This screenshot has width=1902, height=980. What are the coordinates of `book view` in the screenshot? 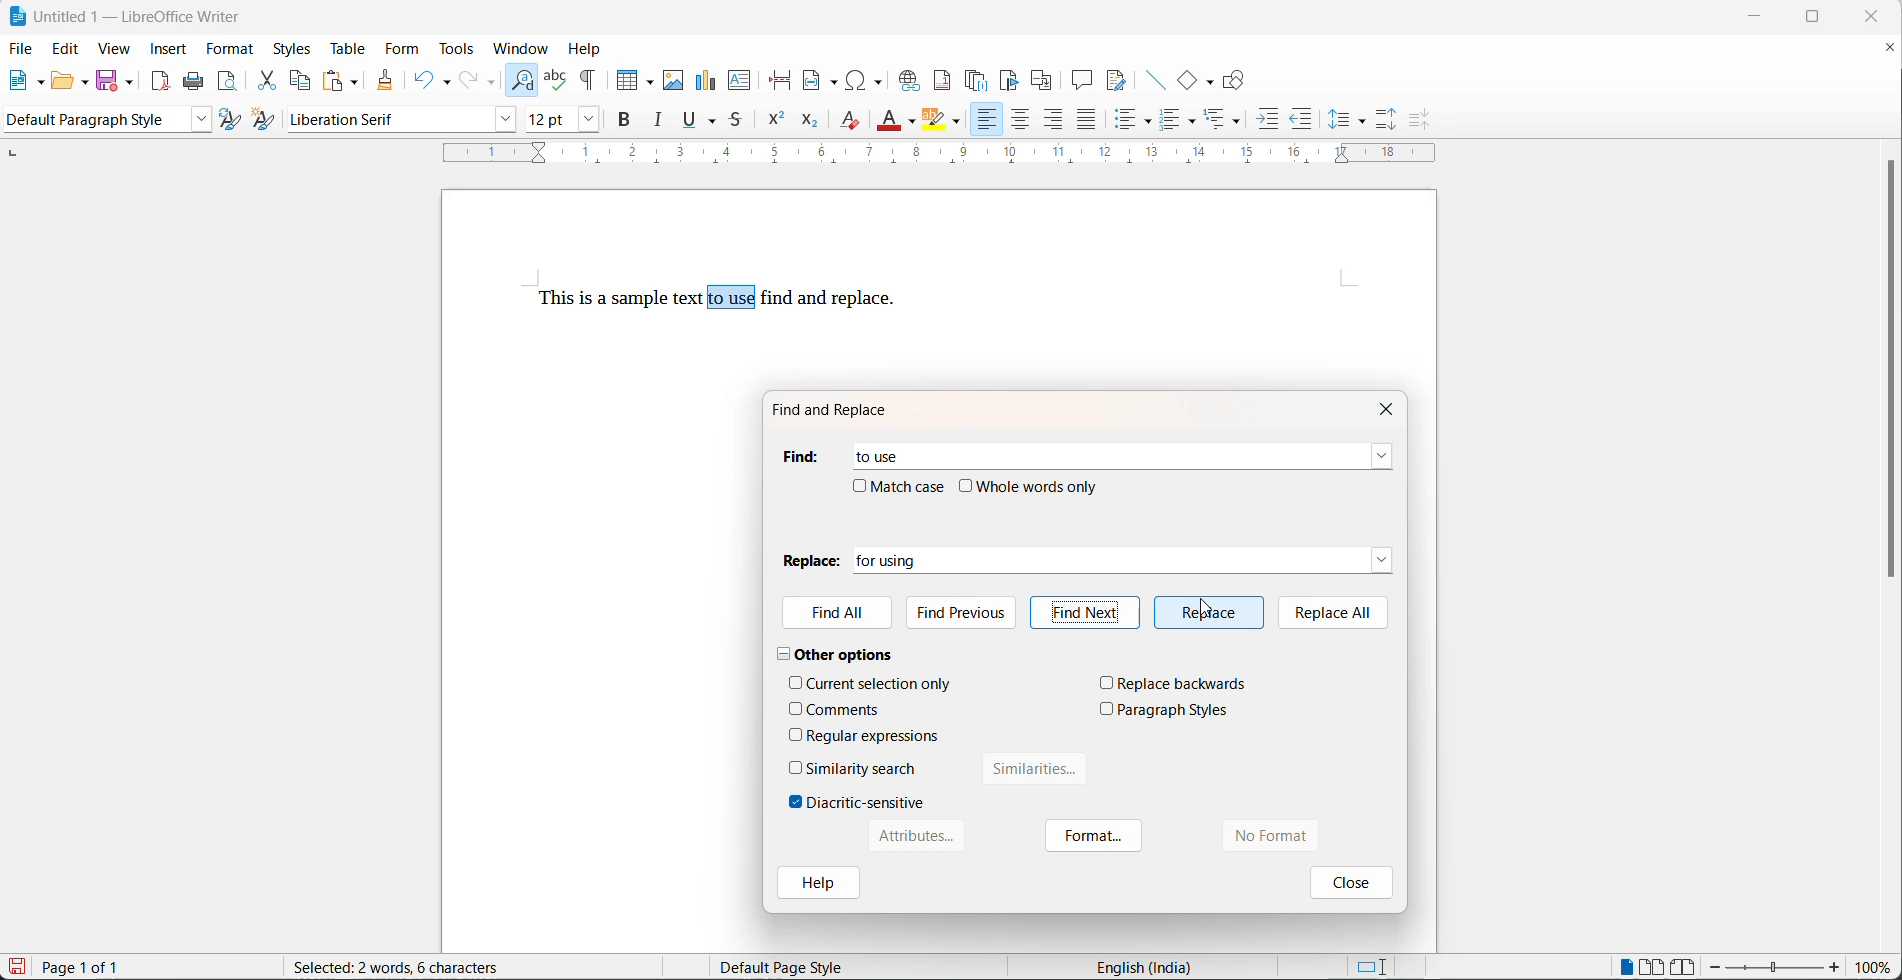 It's located at (1684, 966).